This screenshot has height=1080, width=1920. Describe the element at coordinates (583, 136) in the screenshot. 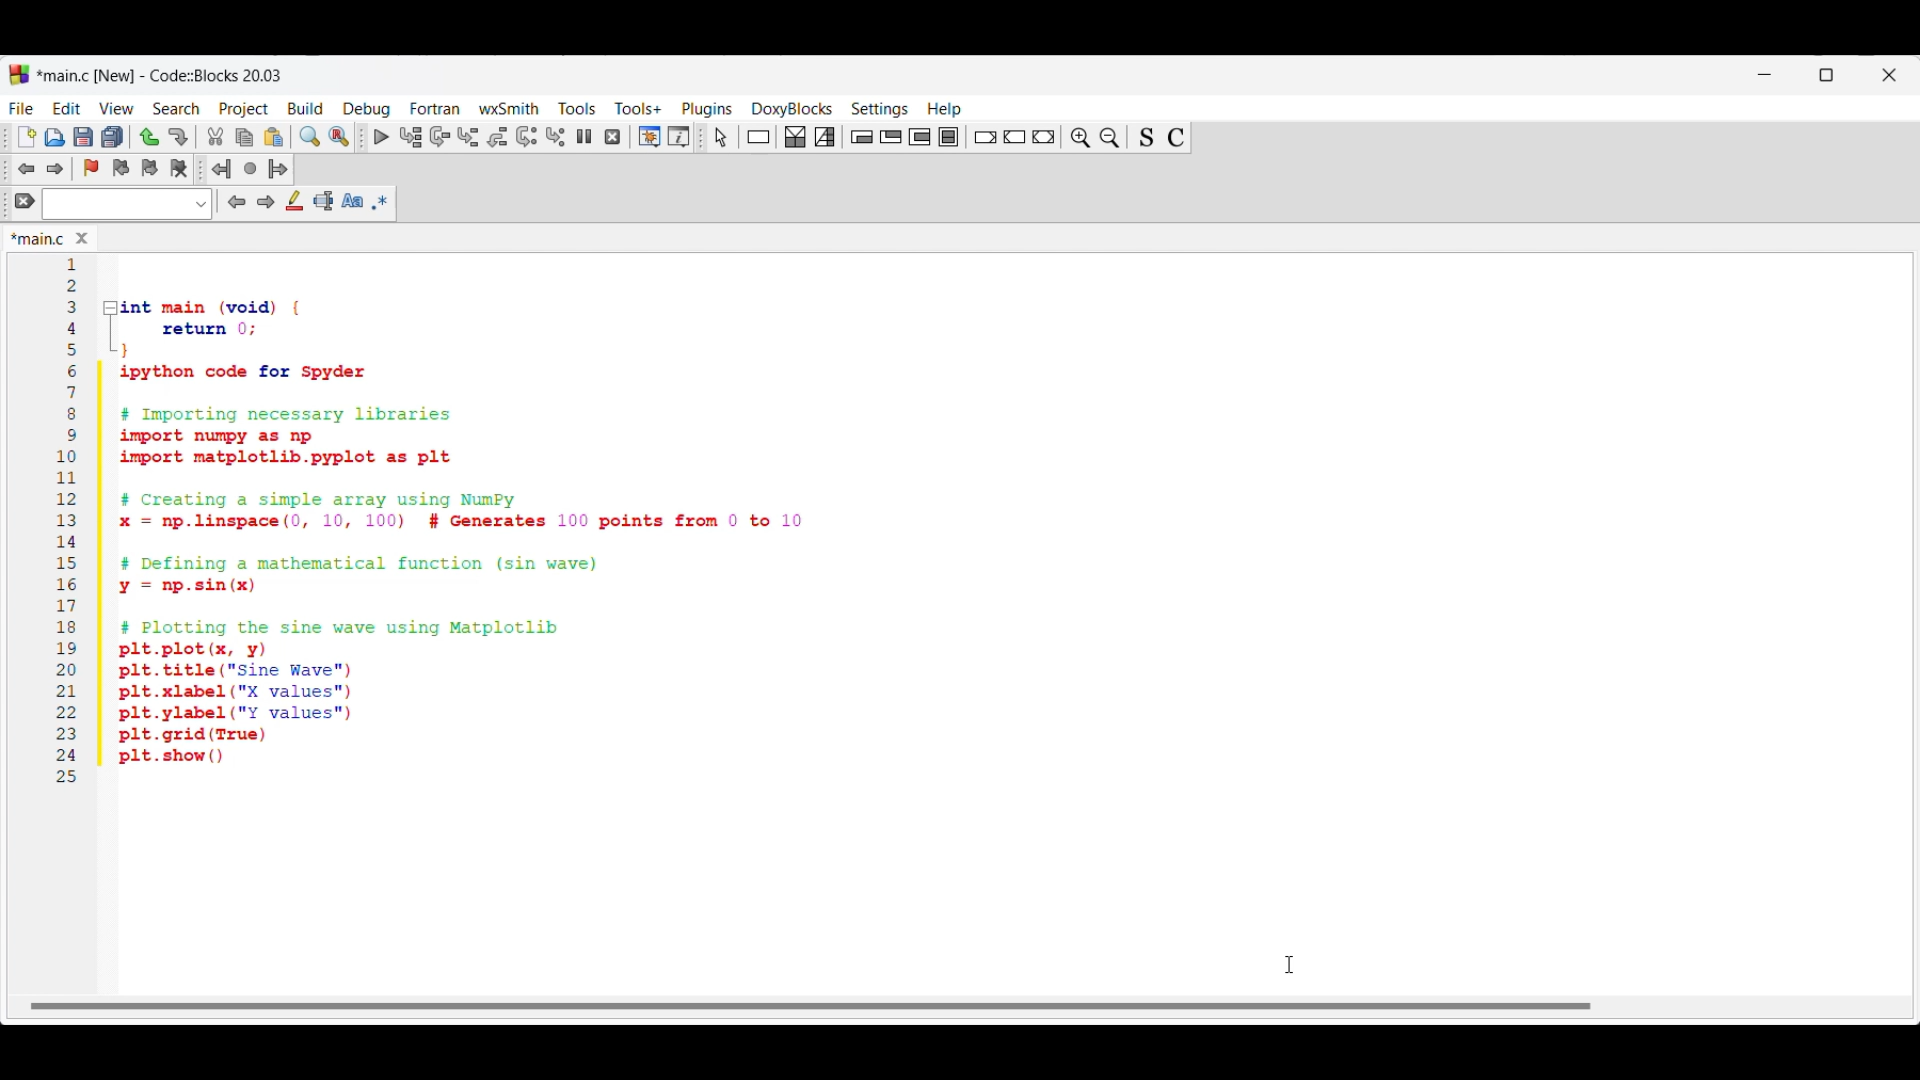

I see `Break debugger` at that location.